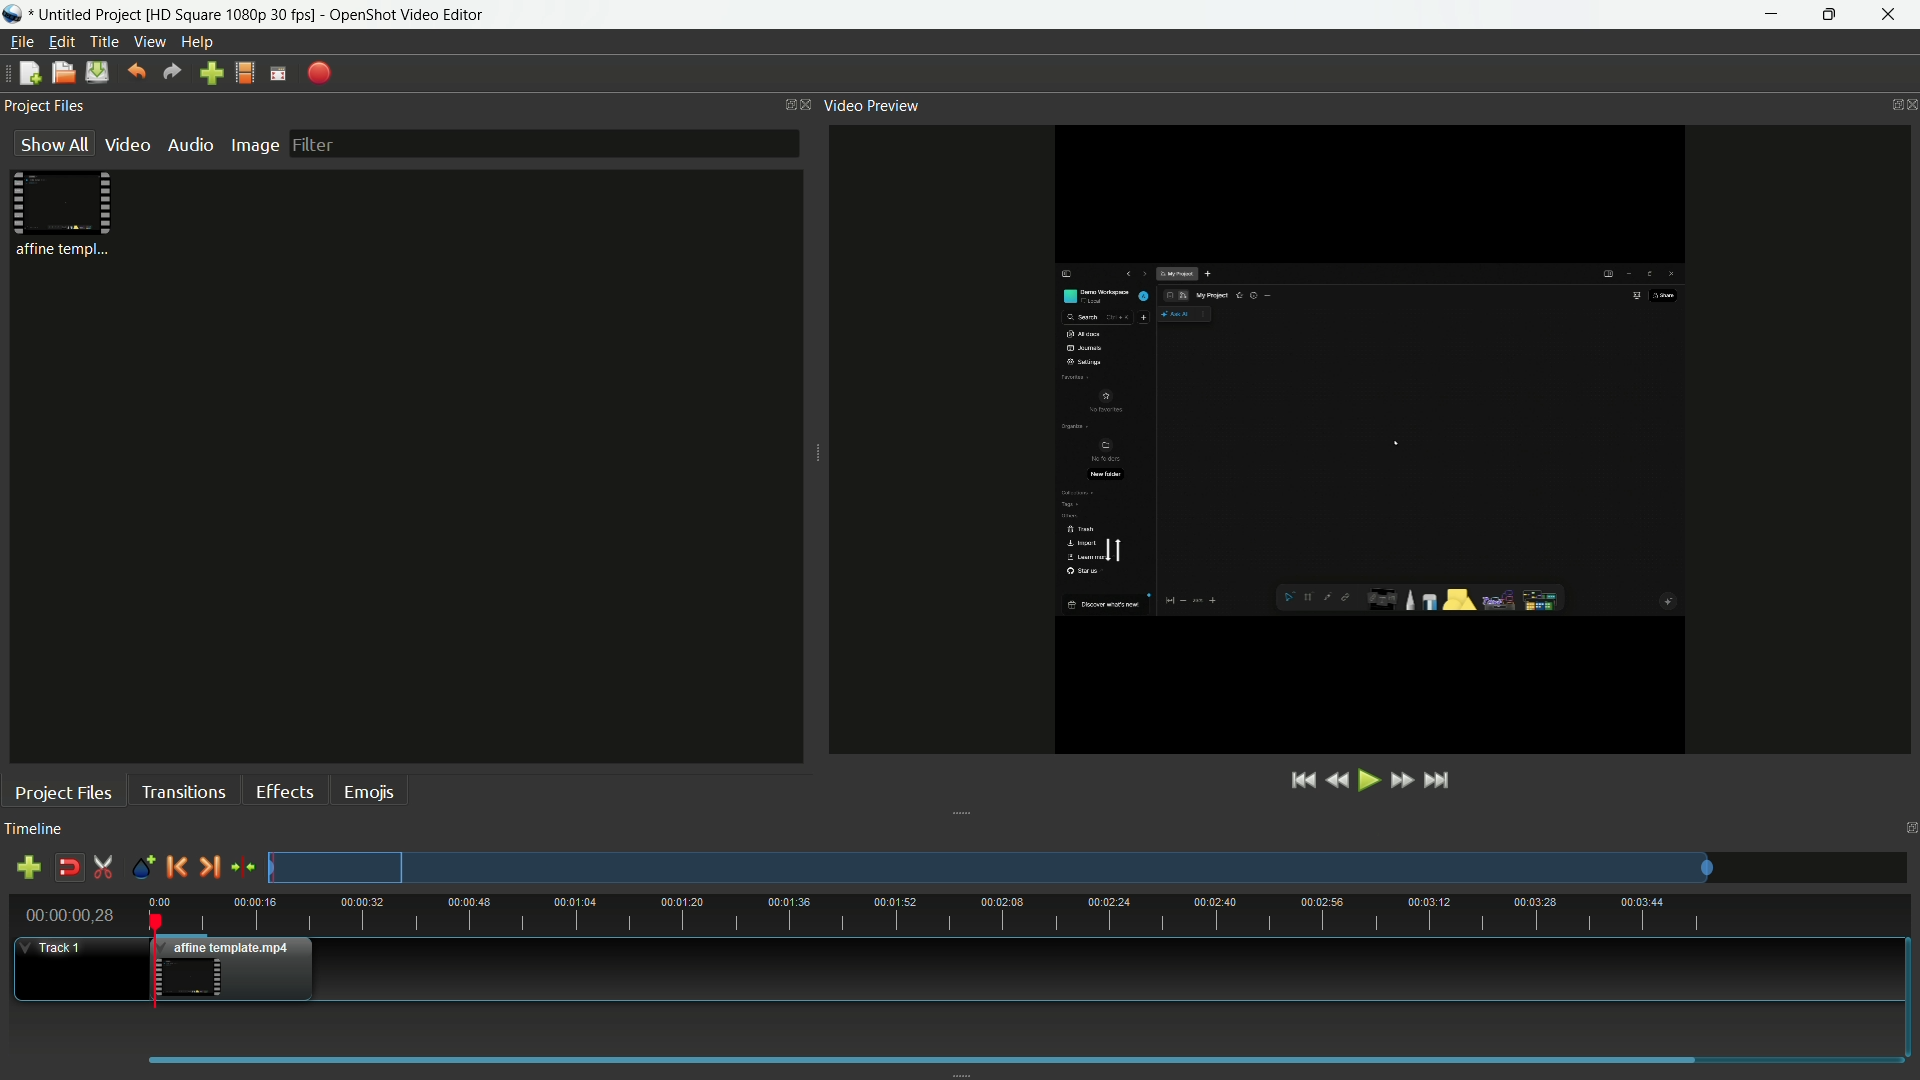 The width and height of the screenshot is (1920, 1080). I want to click on edit menu, so click(62, 42).